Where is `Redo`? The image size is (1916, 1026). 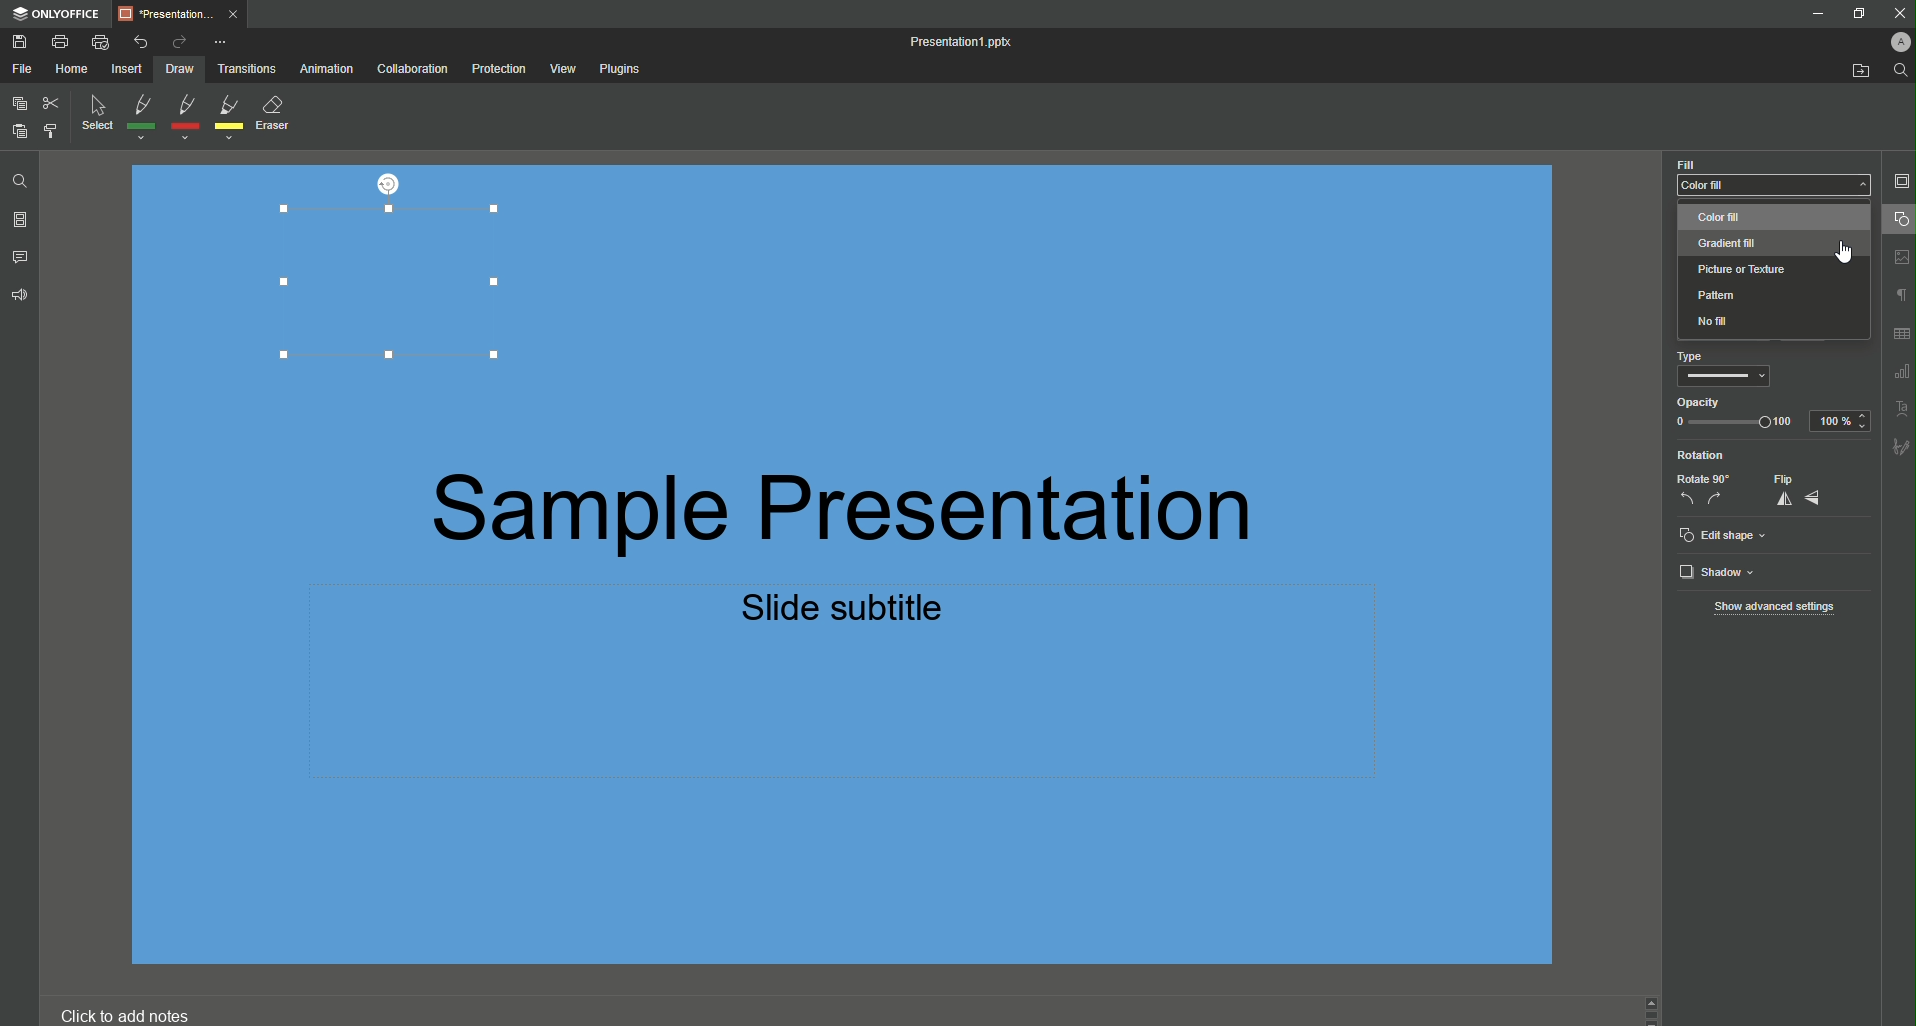 Redo is located at coordinates (177, 41).